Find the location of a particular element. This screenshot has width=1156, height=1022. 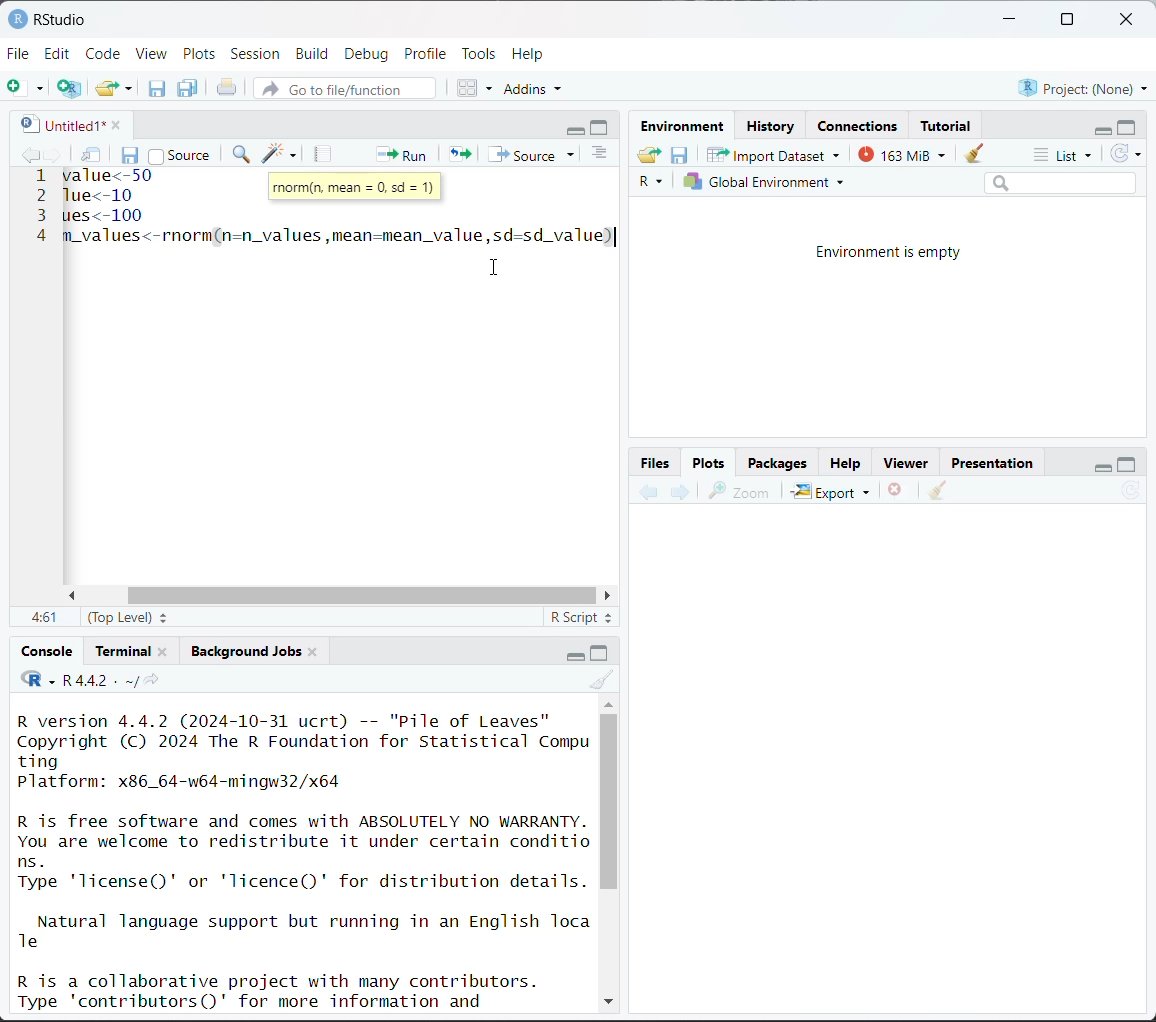

go backward to previous source location is located at coordinates (30, 156).